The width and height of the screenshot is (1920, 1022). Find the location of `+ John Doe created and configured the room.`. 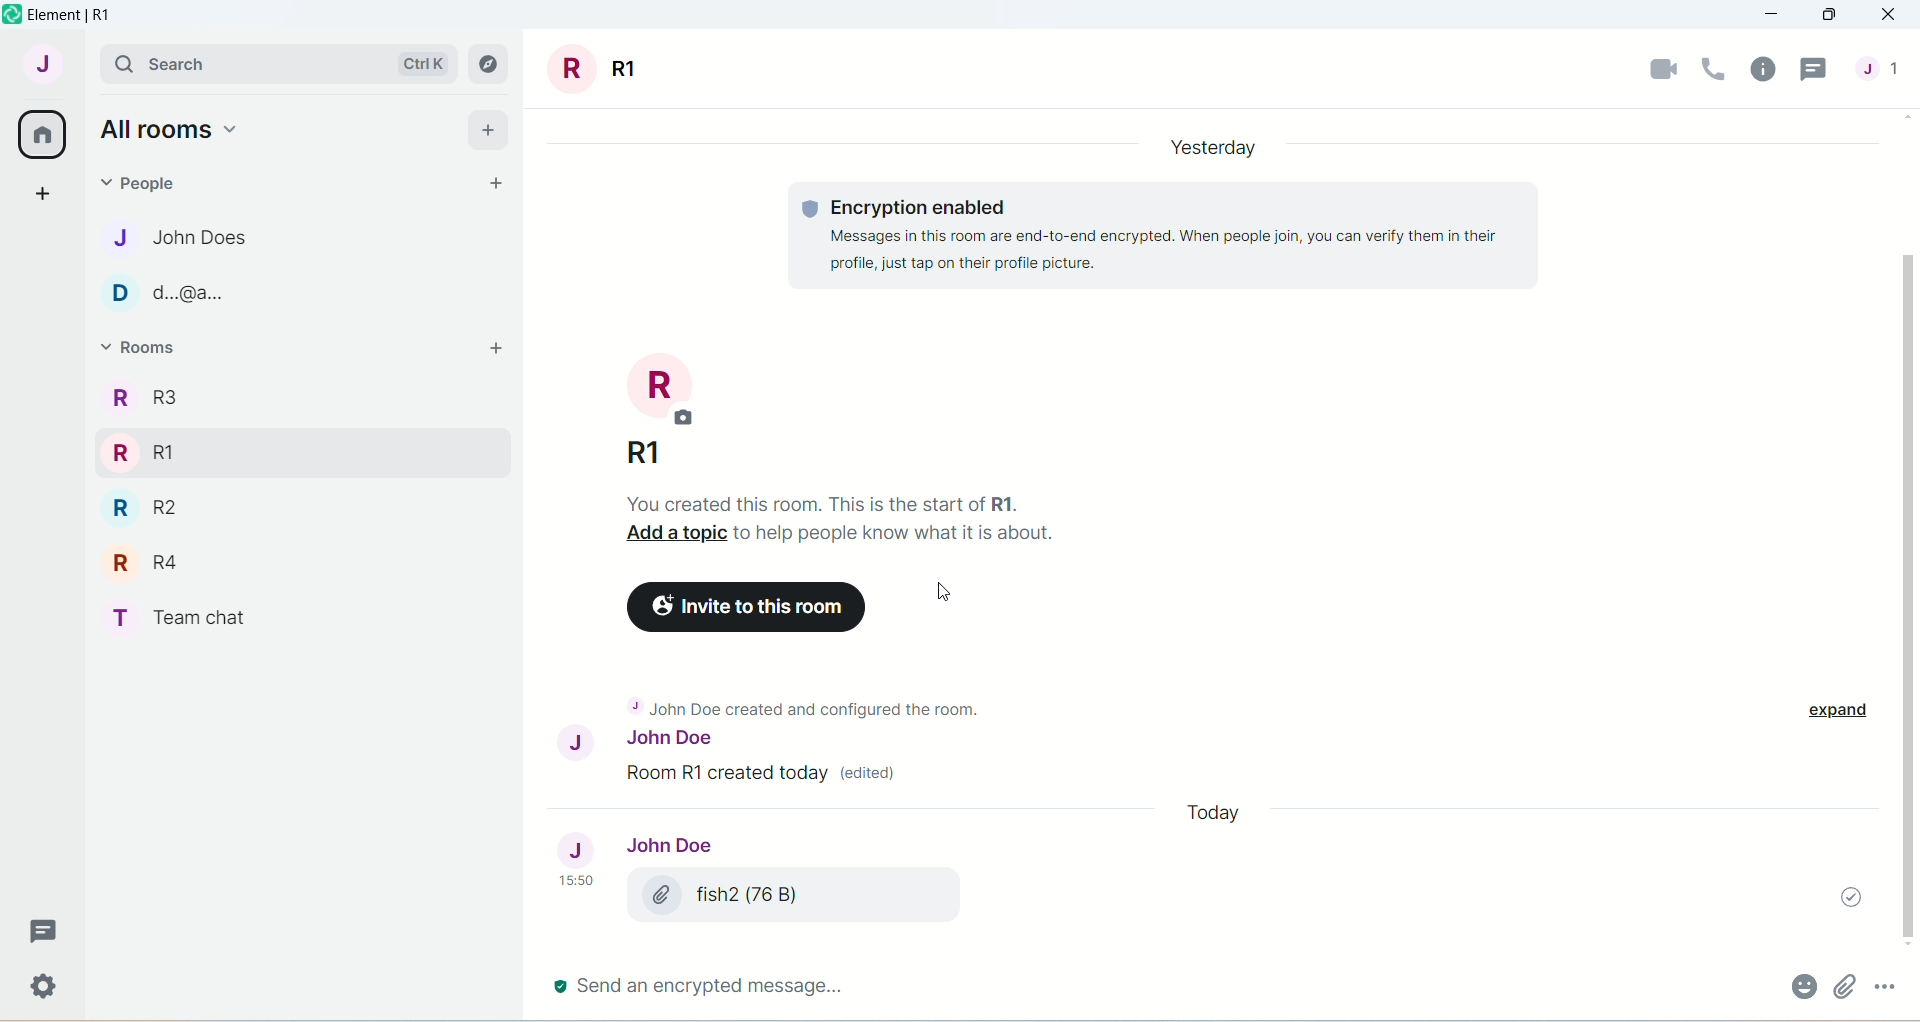

+ John Doe created and configured the room. is located at coordinates (842, 707).